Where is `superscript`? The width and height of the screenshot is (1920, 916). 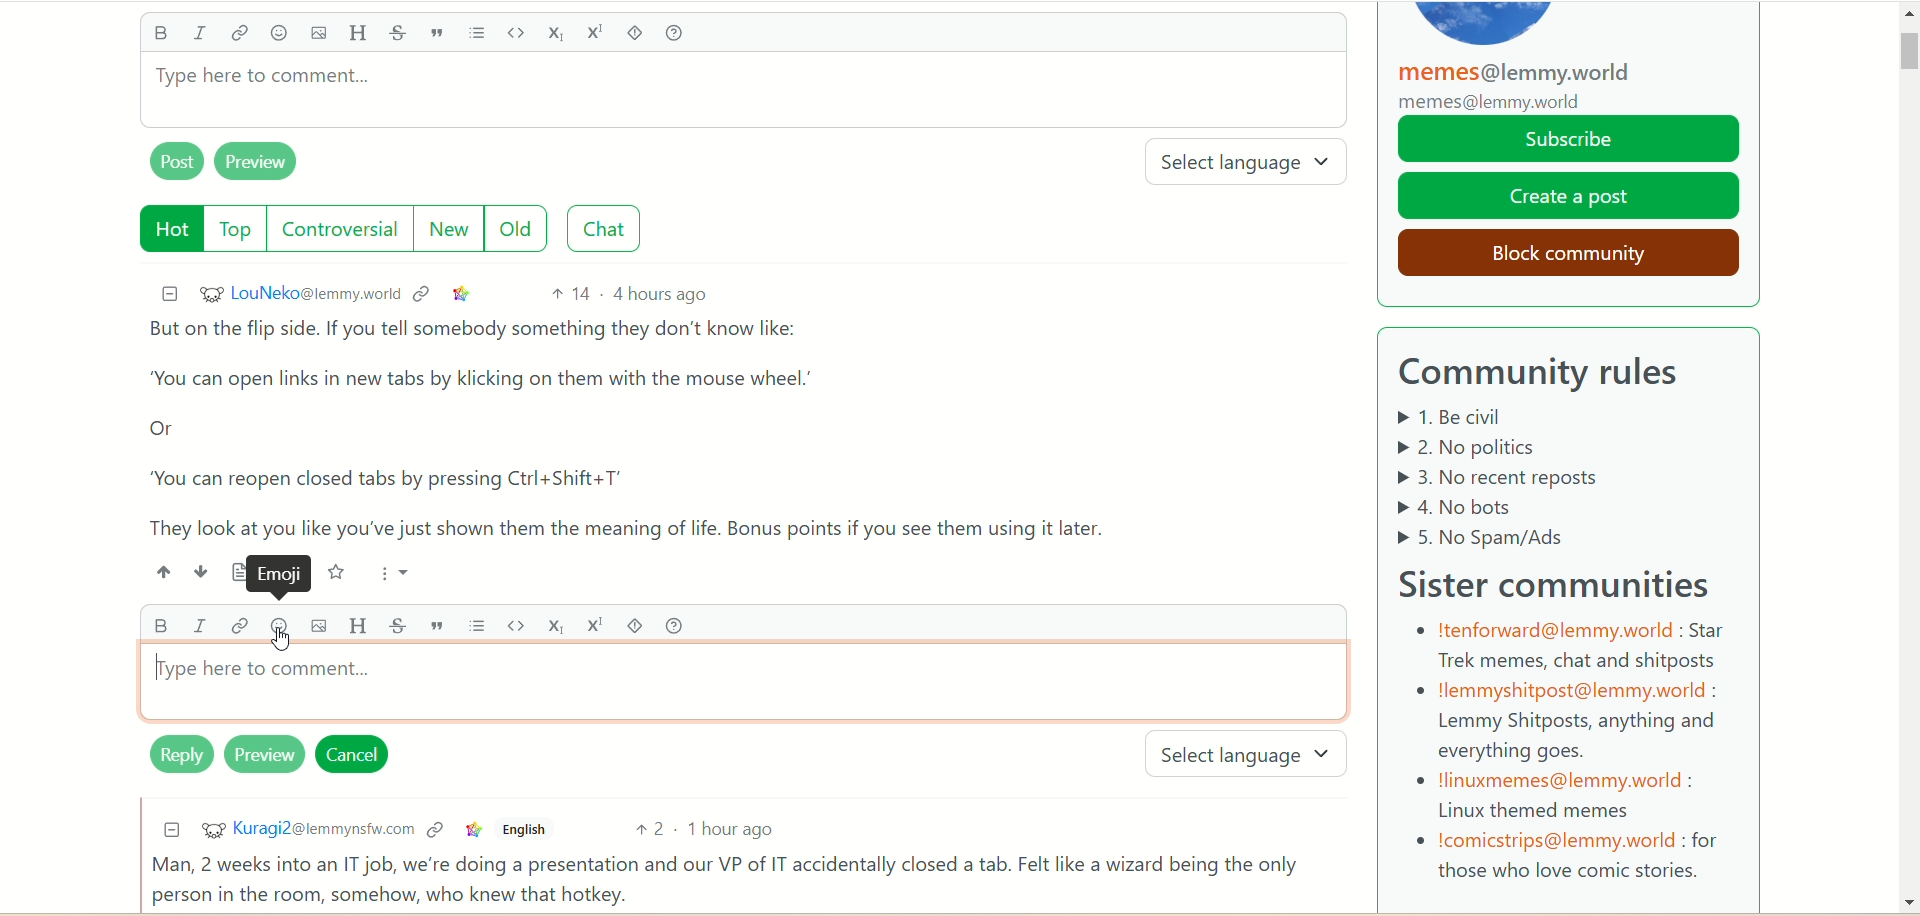 superscript is located at coordinates (596, 30).